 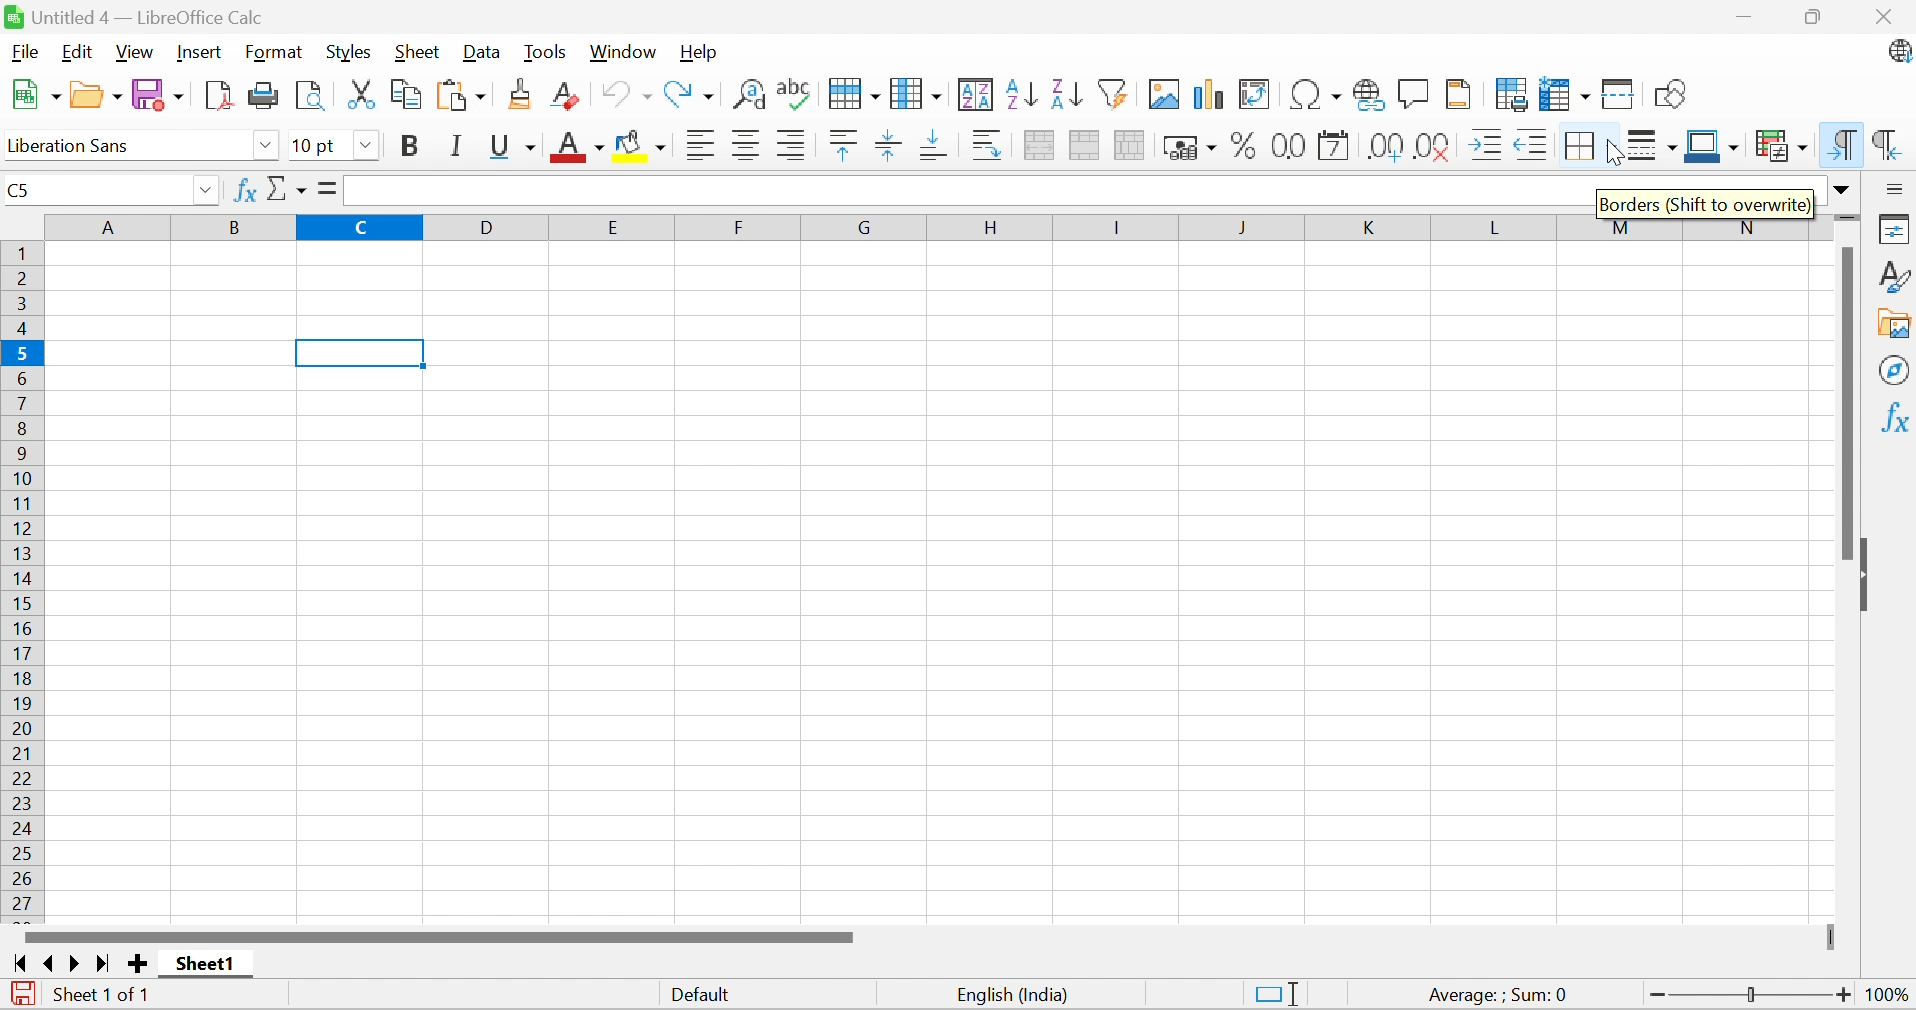 I want to click on Sot ascending, so click(x=1022, y=93).